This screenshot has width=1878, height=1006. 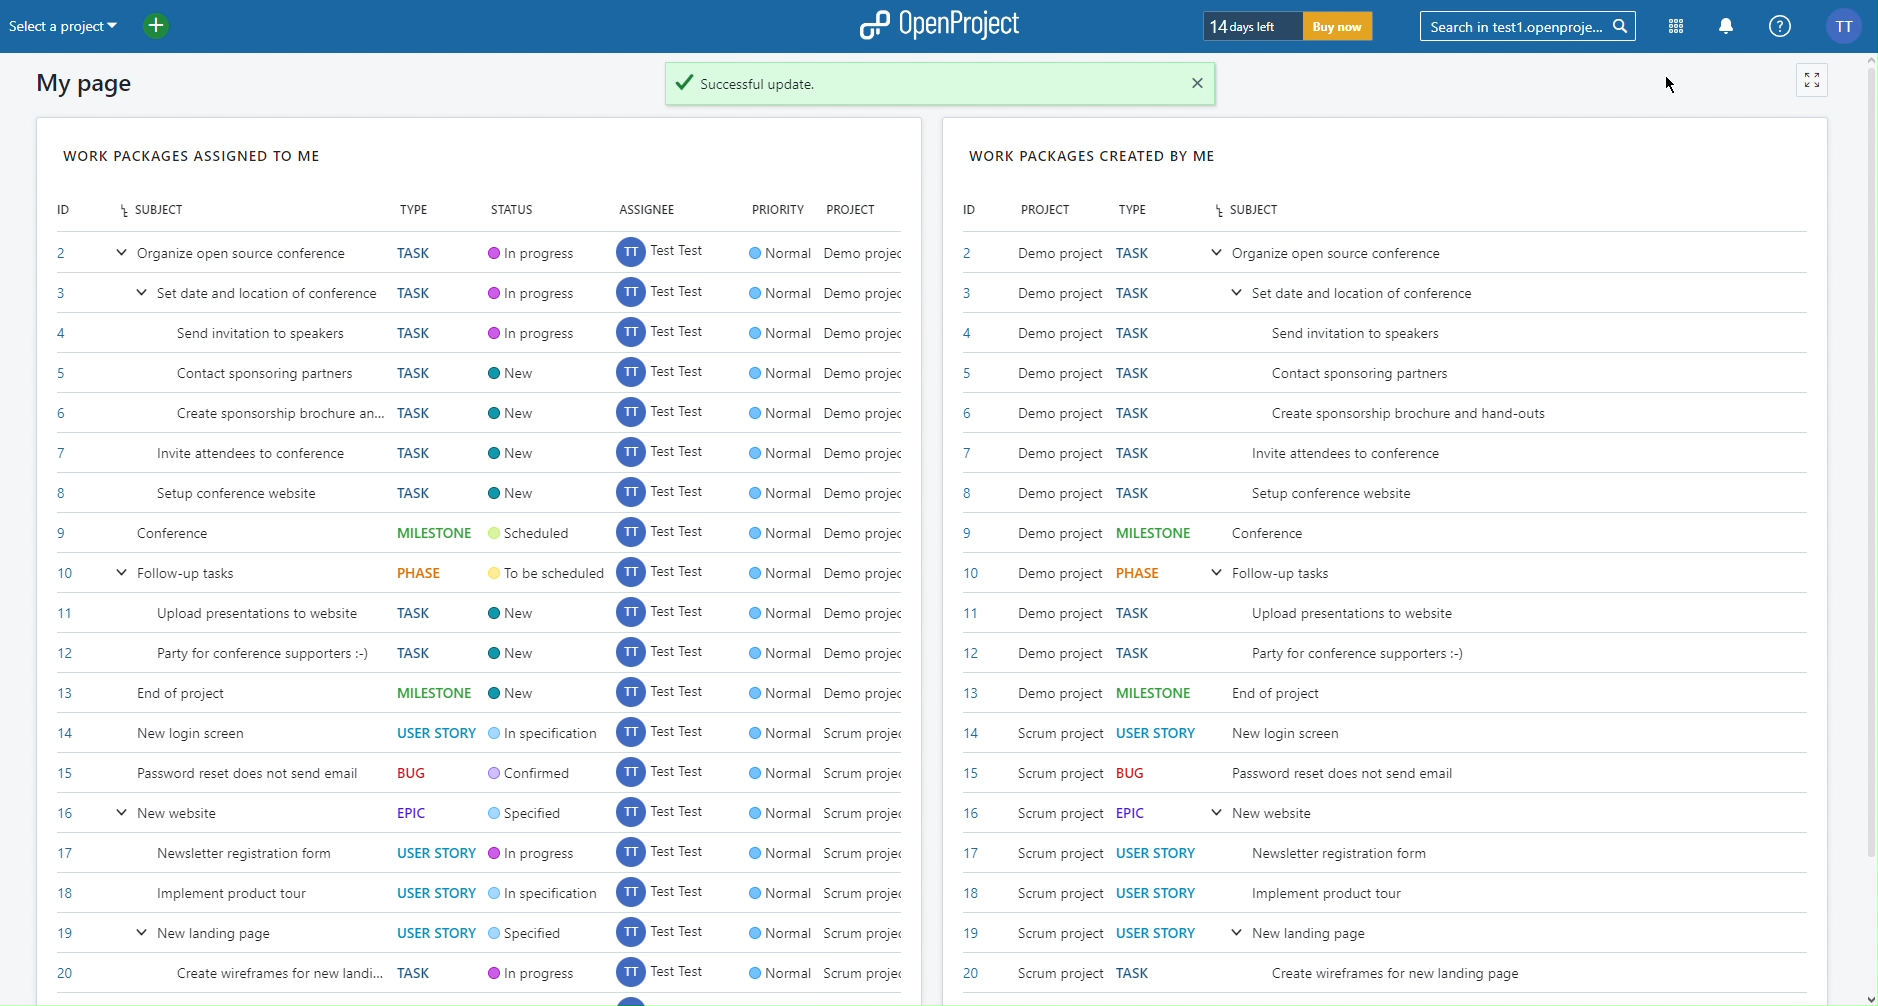 I want to click on Trial Timer, so click(x=1290, y=23).